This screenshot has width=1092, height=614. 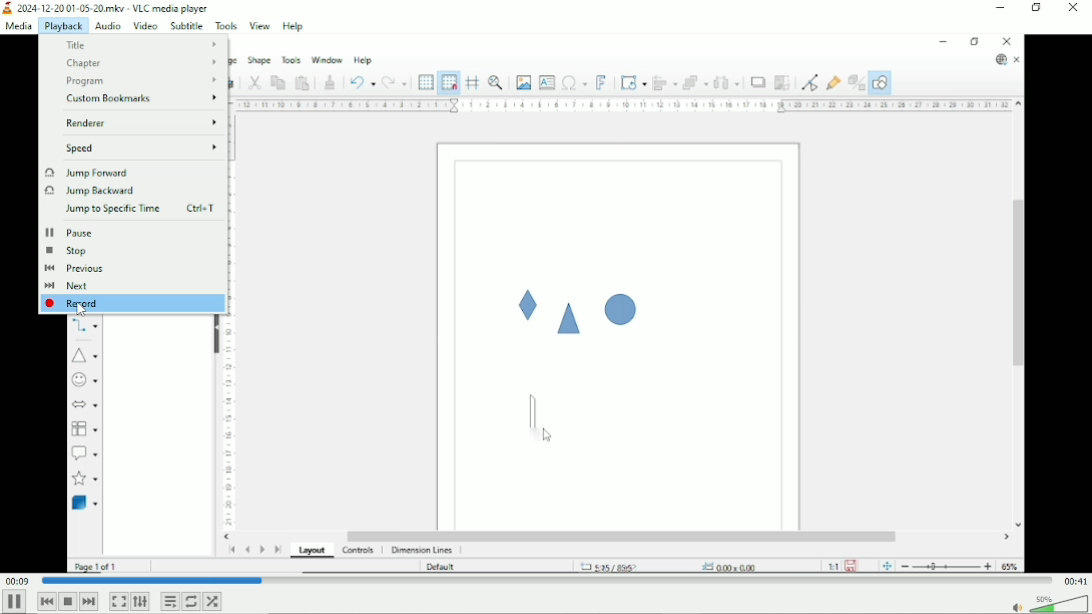 I want to click on Tools, so click(x=227, y=26).